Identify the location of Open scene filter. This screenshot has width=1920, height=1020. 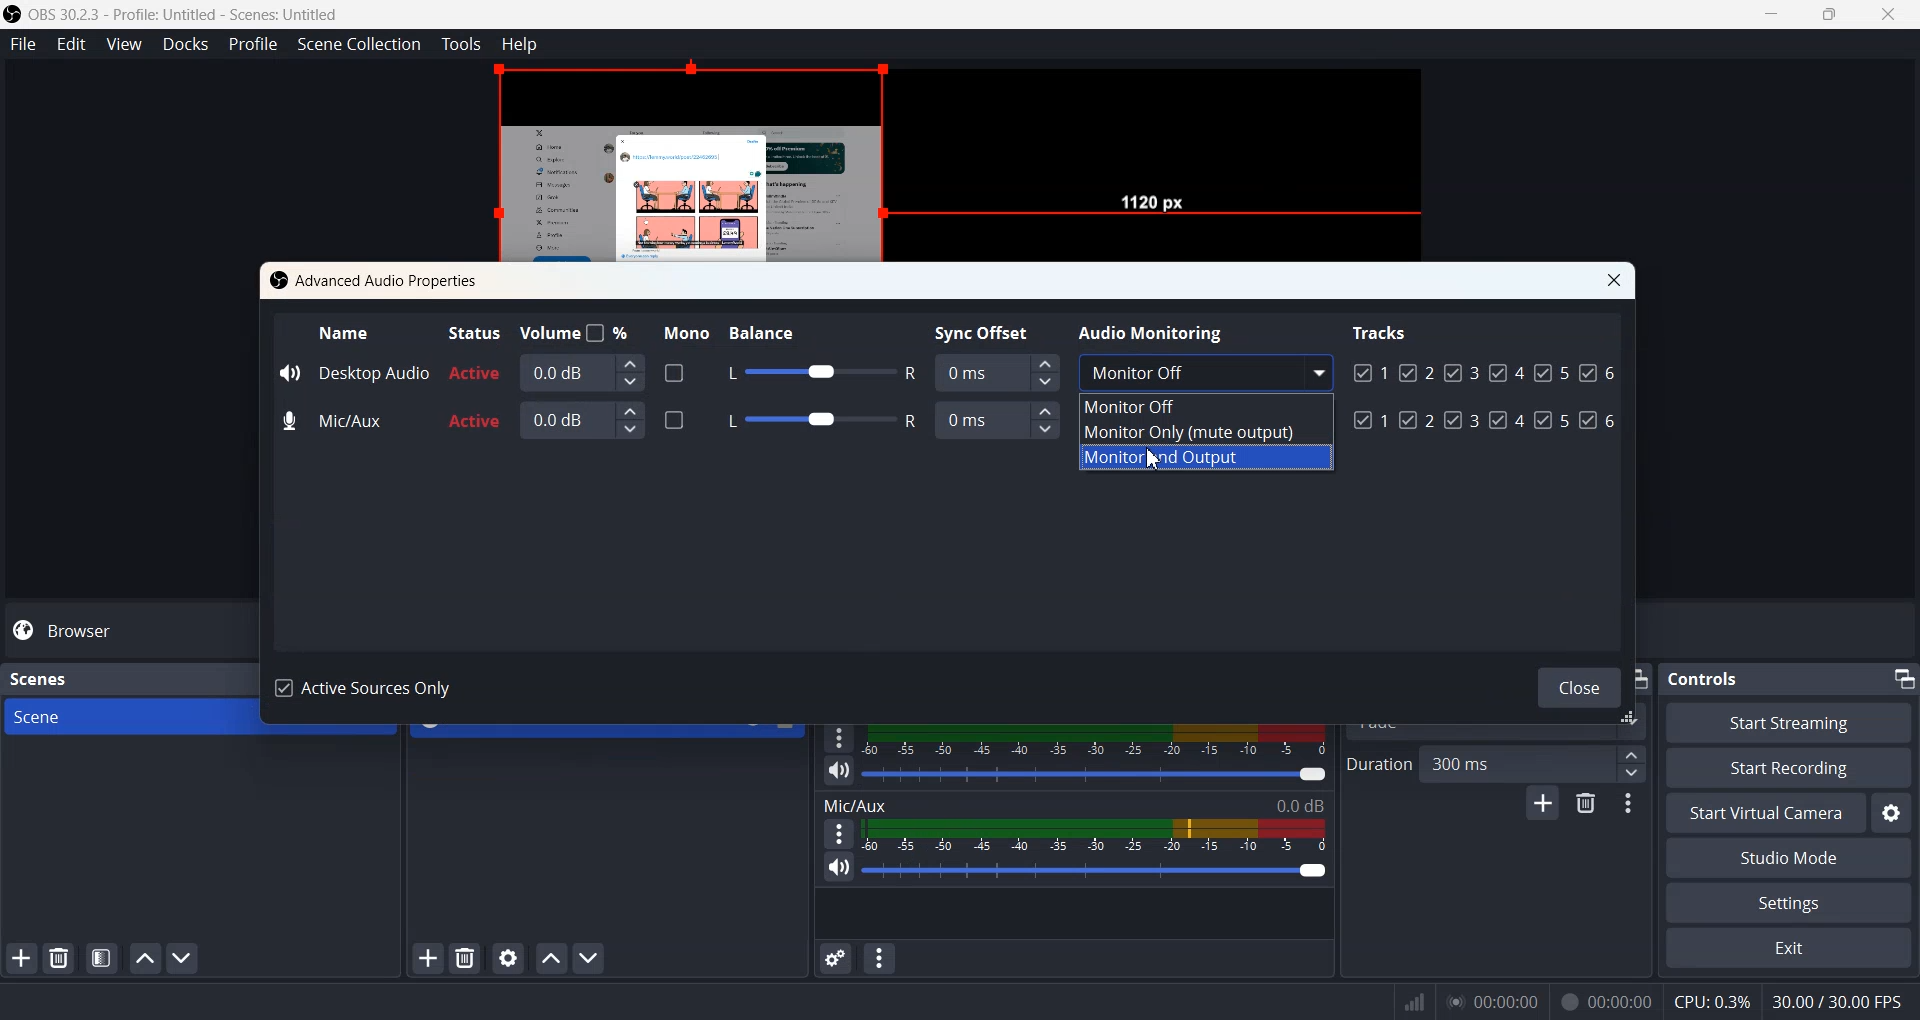
(101, 960).